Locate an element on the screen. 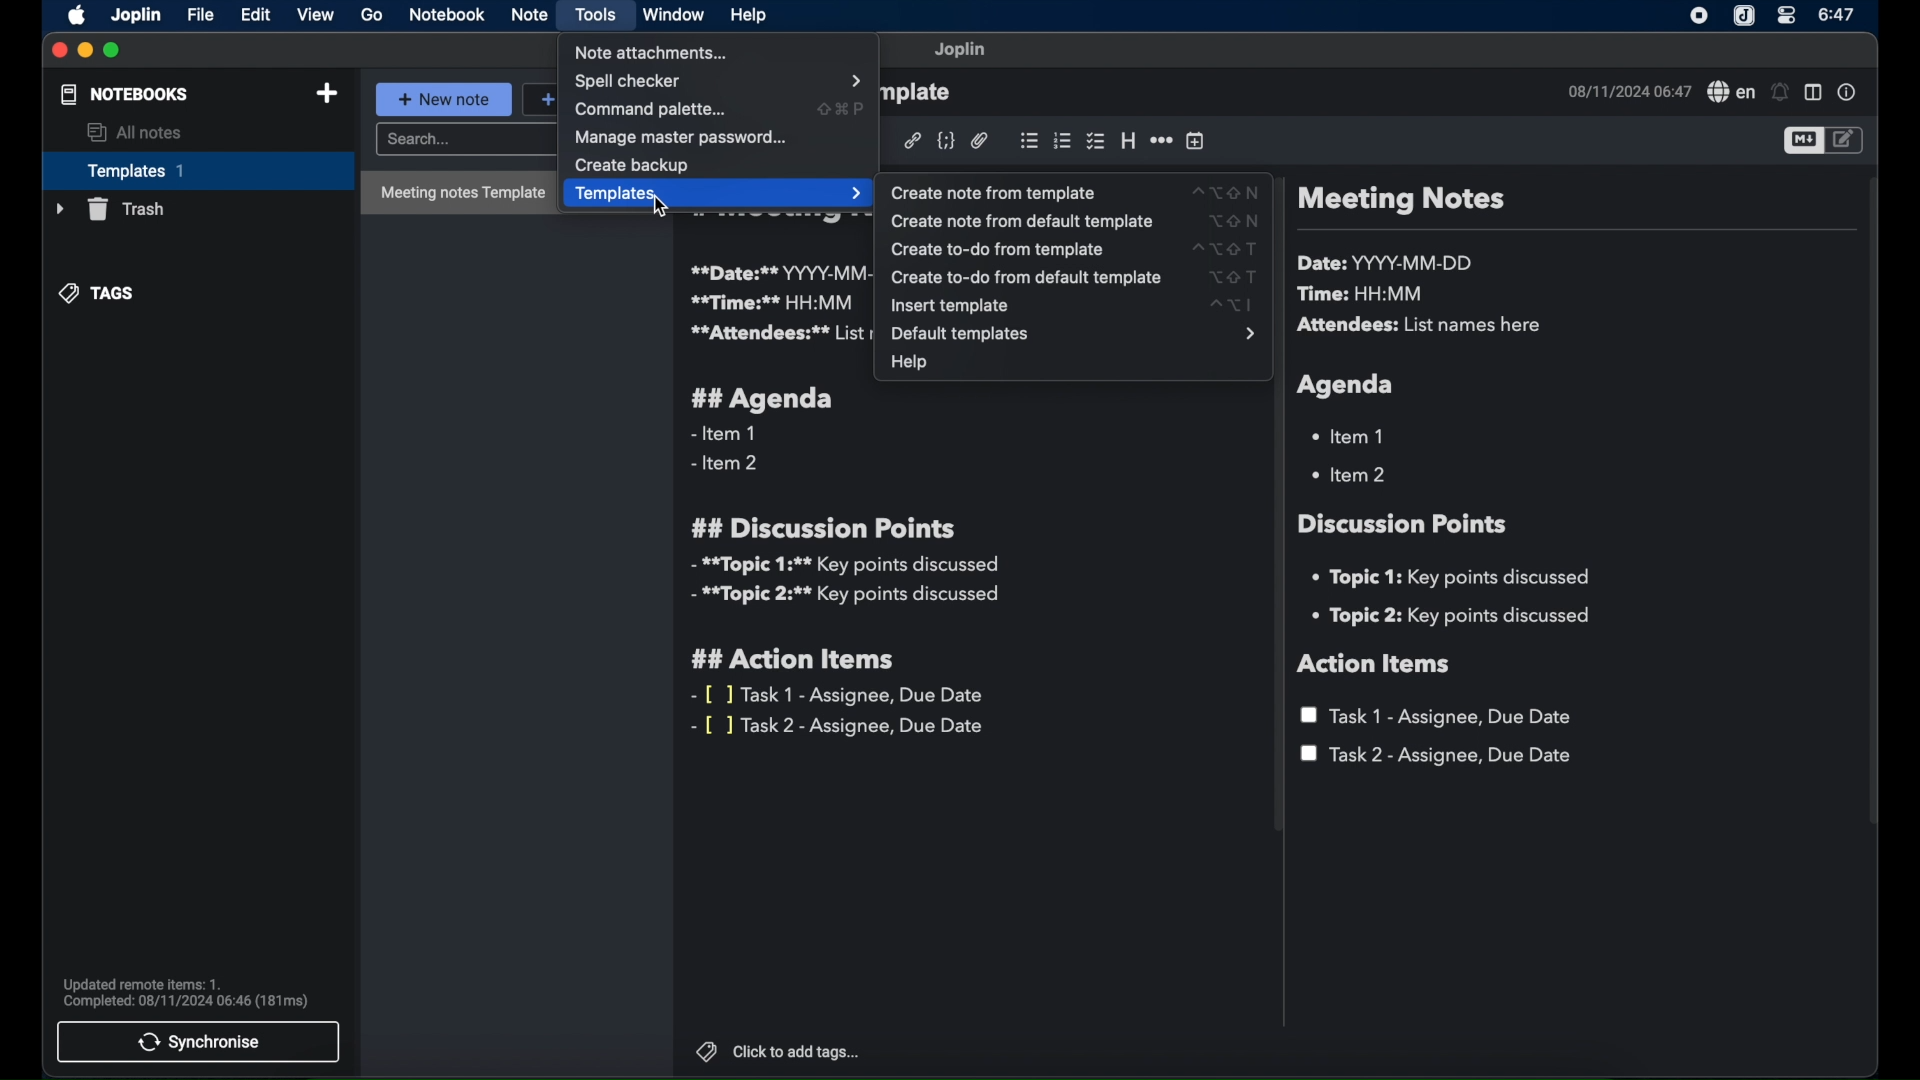  toggle editor is located at coordinates (1800, 142).